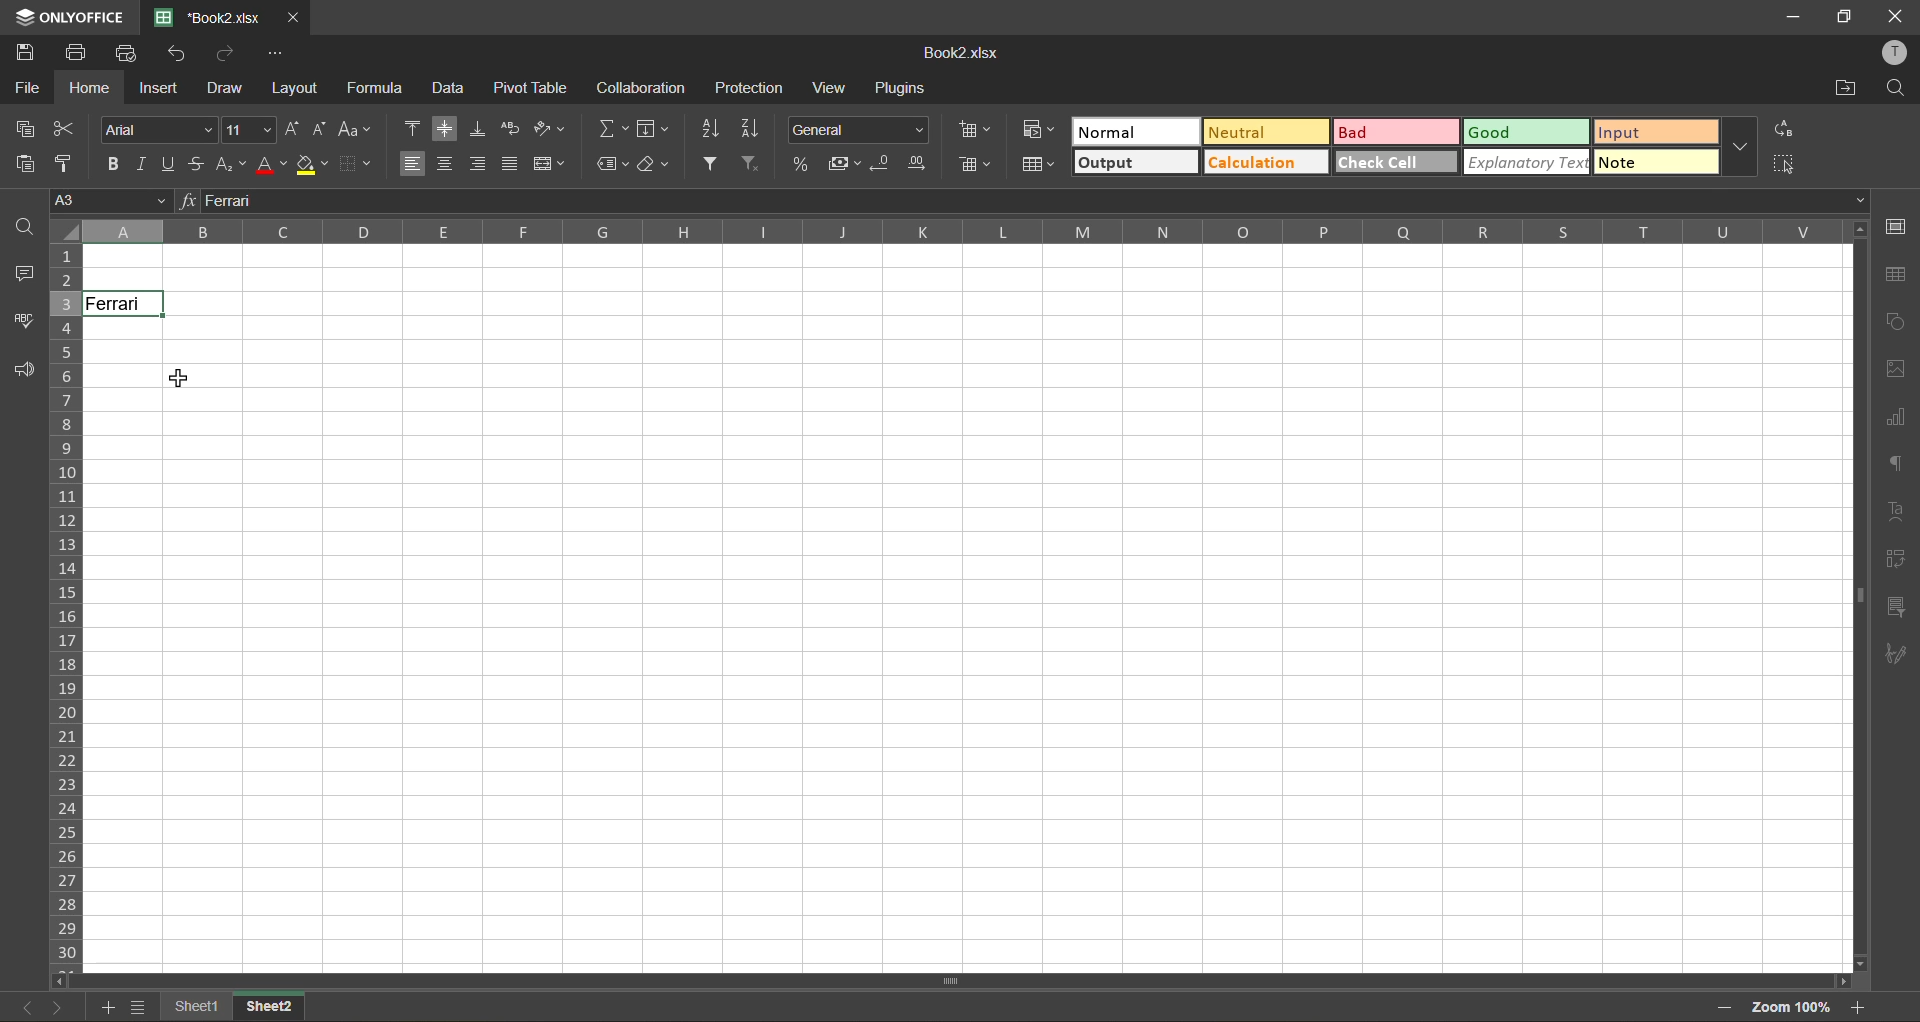  Describe the element at coordinates (1397, 161) in the screenshot. I see `check cell` at that location.